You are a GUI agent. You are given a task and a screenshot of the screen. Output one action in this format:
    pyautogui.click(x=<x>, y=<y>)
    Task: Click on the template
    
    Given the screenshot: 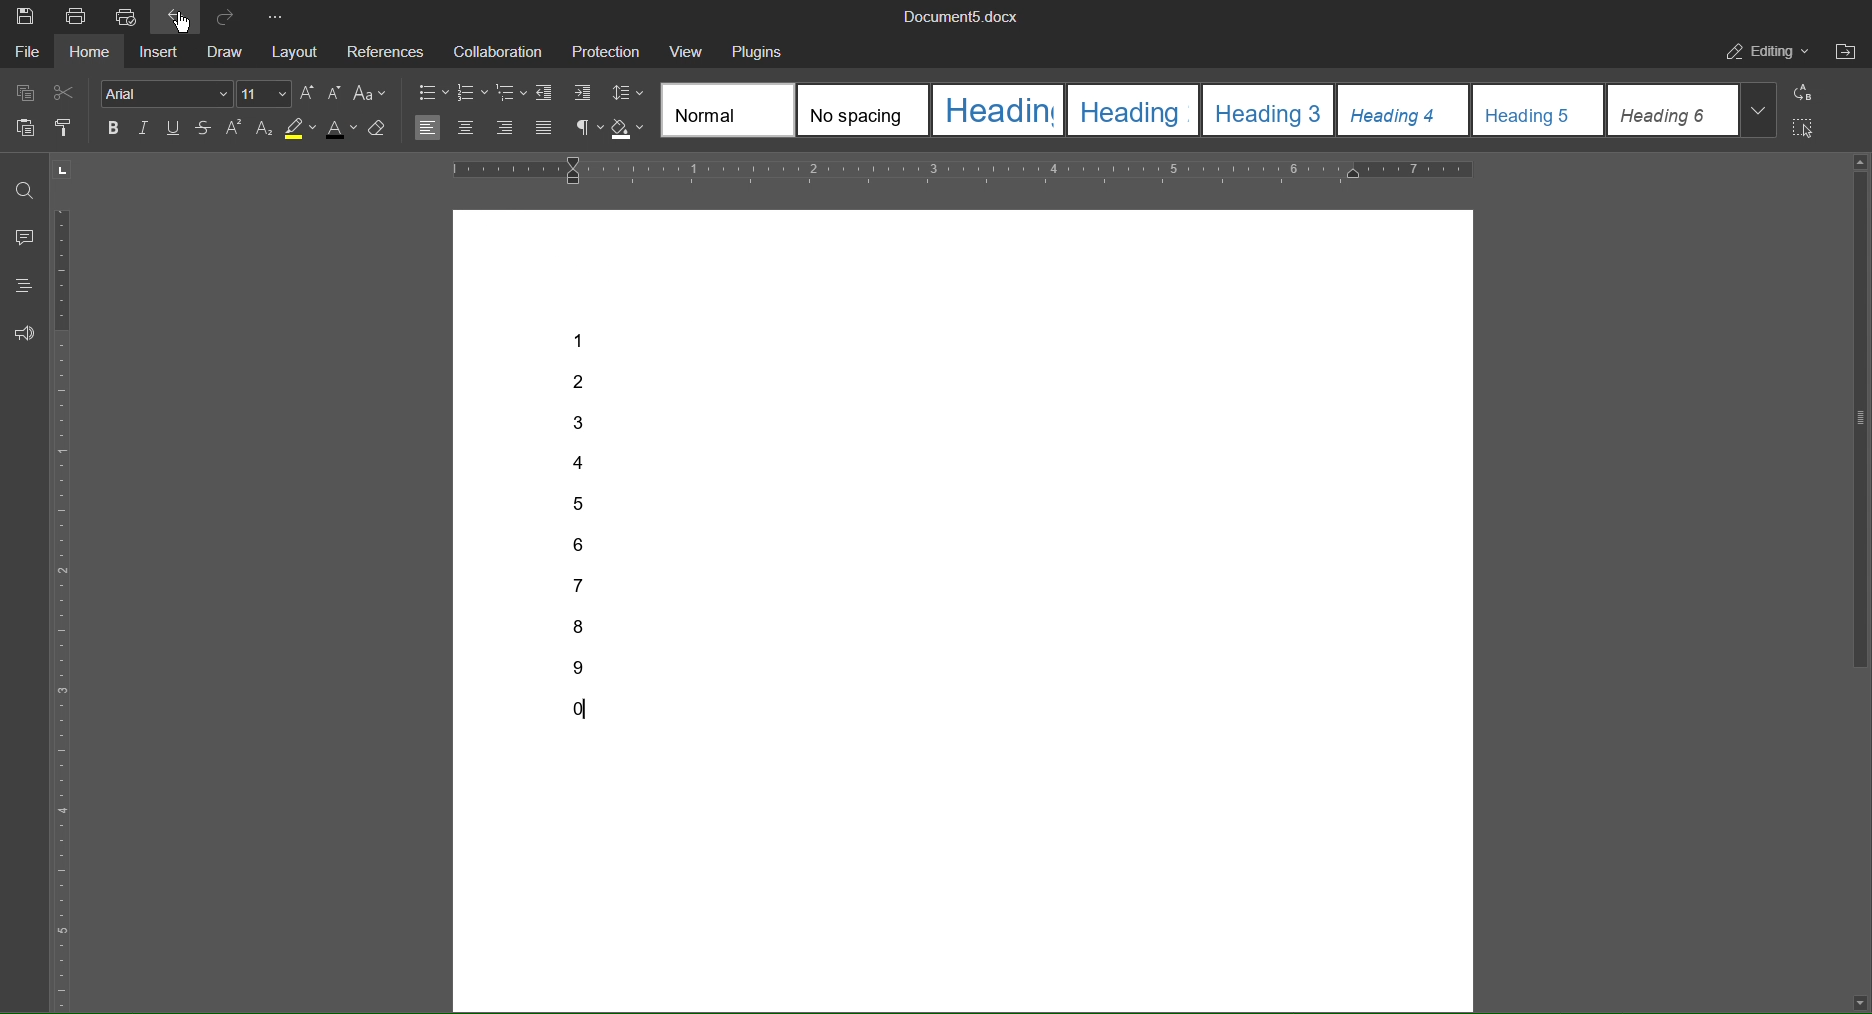 What is the action you would take?
    pyautogui.click(x=1403, y=110)
    